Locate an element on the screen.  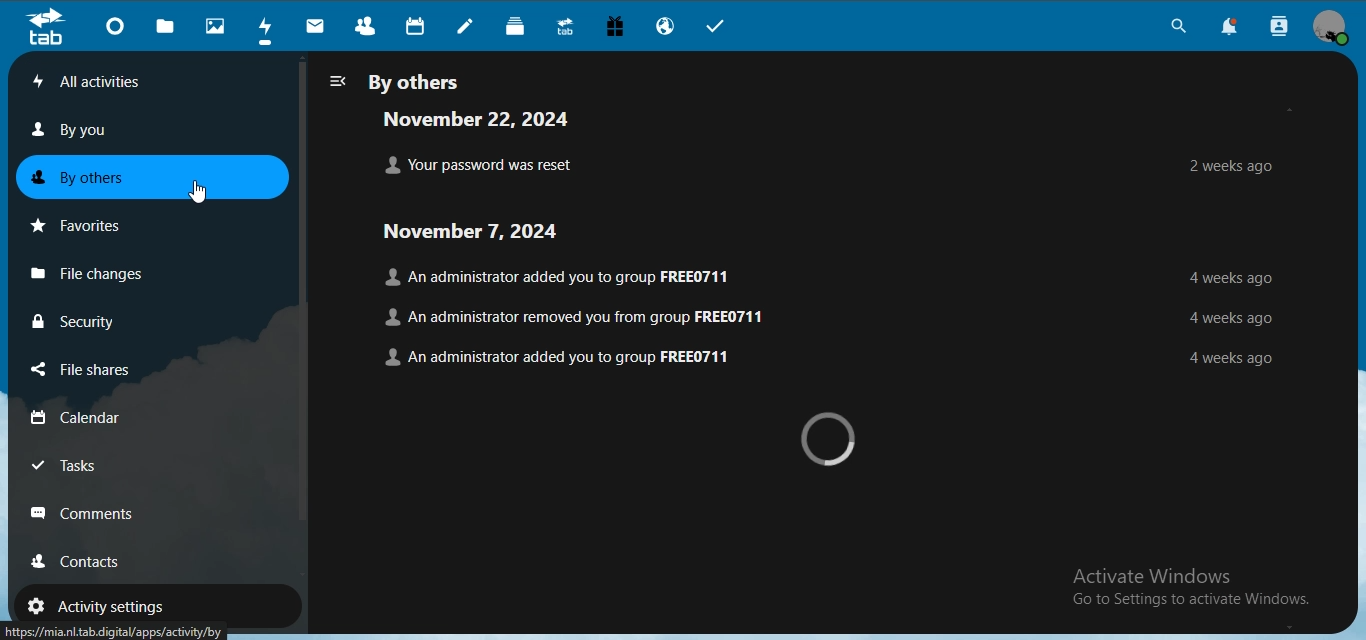
comments is located at coordinates (90, 512).